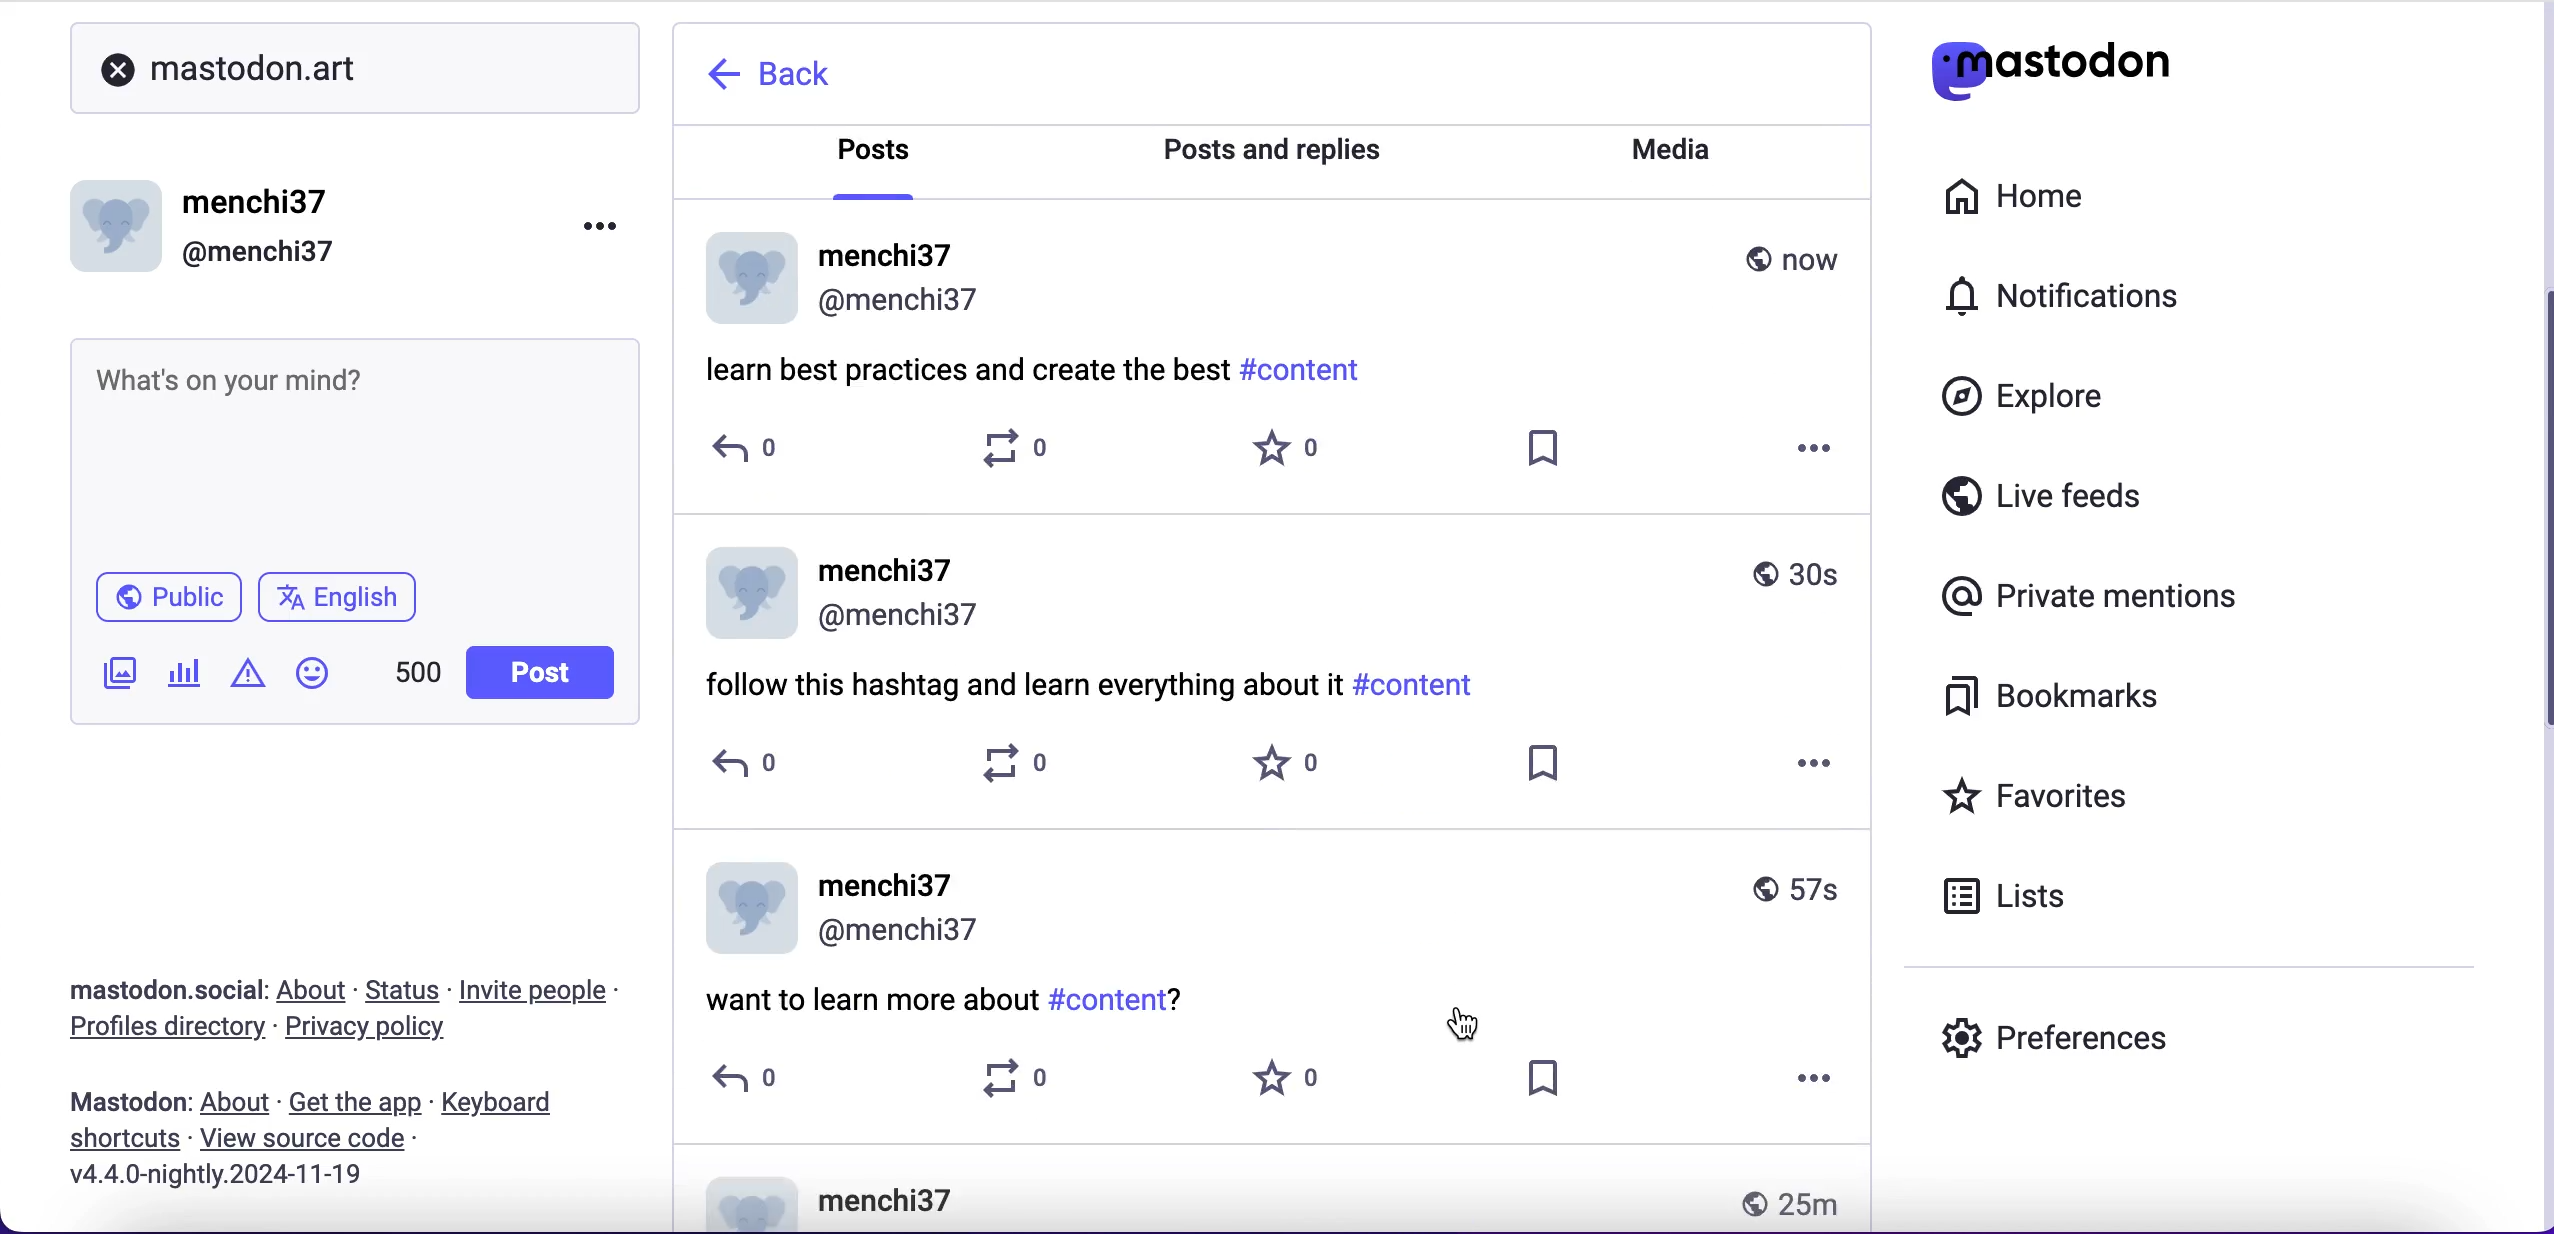 The image size is (2554, 1234). I want to click on notifications, so click(2107, 302).